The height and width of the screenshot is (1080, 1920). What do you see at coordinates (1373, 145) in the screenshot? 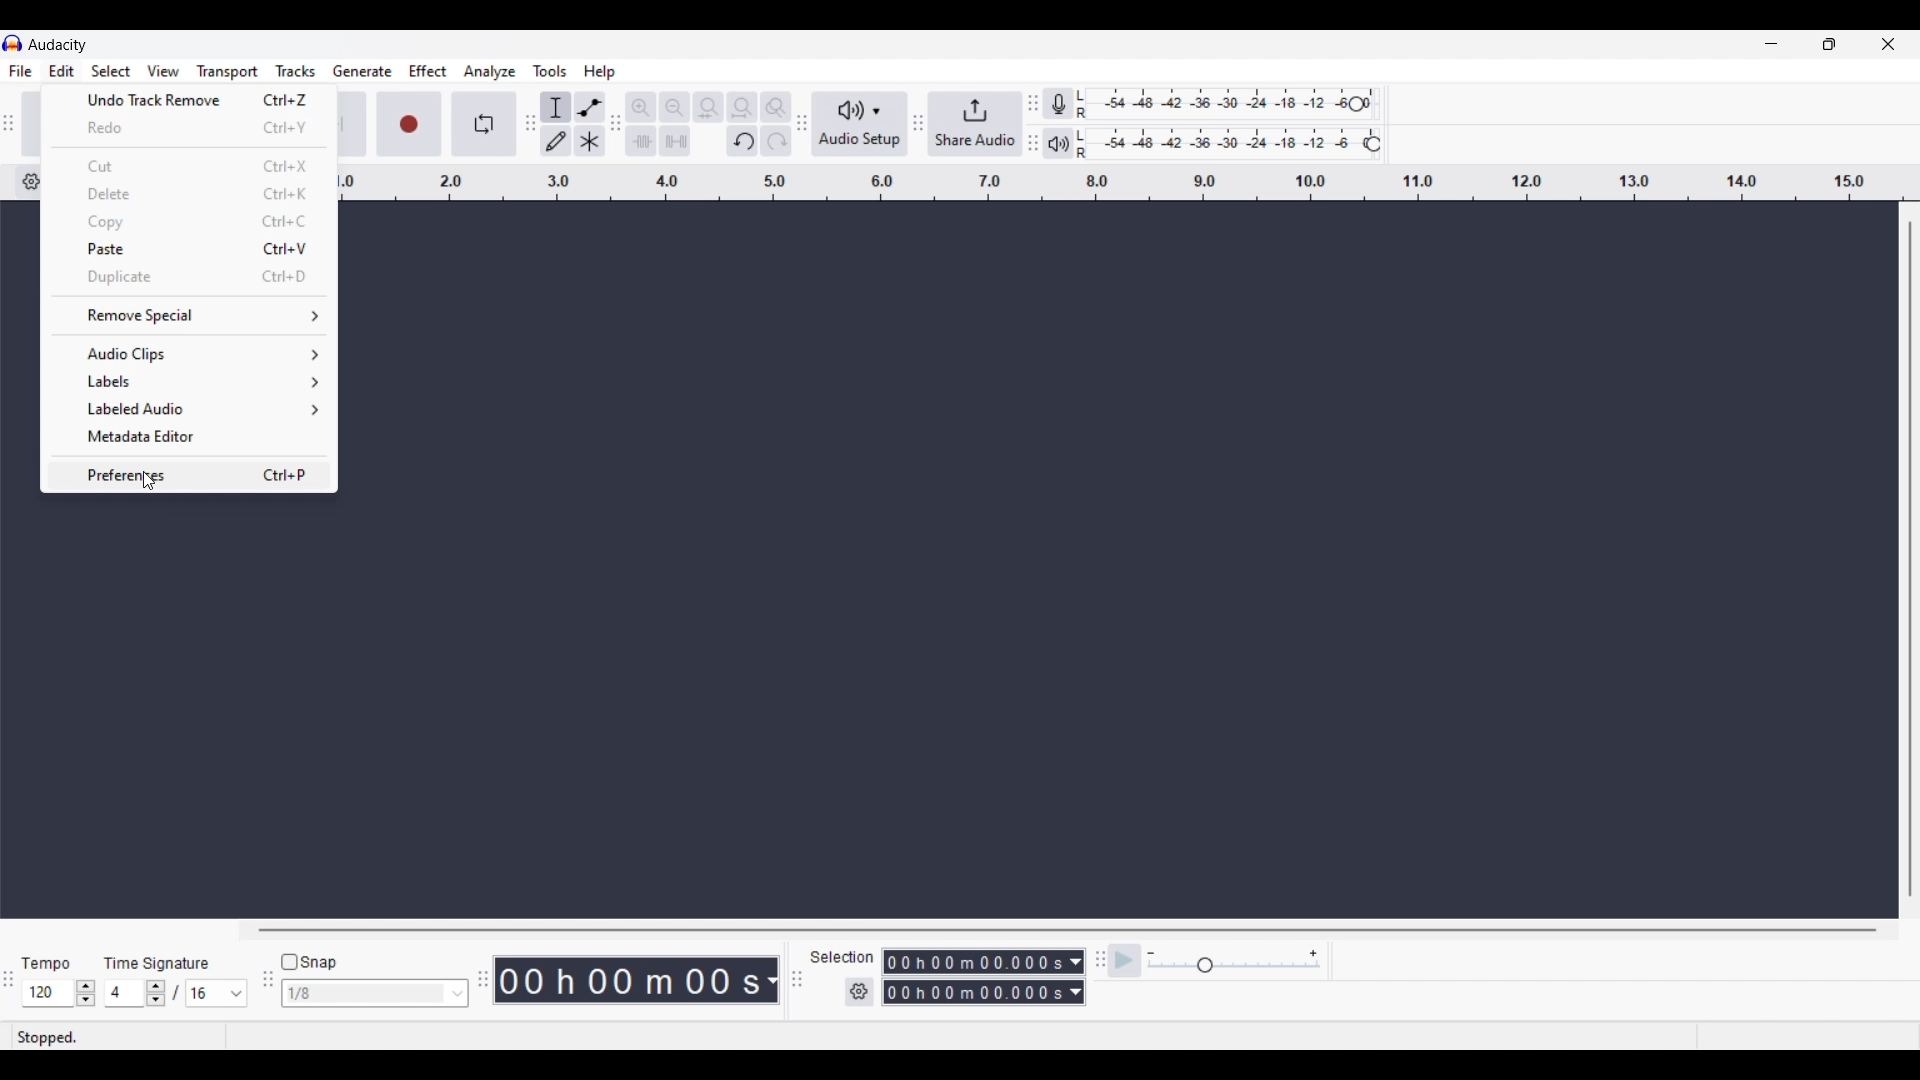
I see `Change playback level` at bounding box center [1373, 145].